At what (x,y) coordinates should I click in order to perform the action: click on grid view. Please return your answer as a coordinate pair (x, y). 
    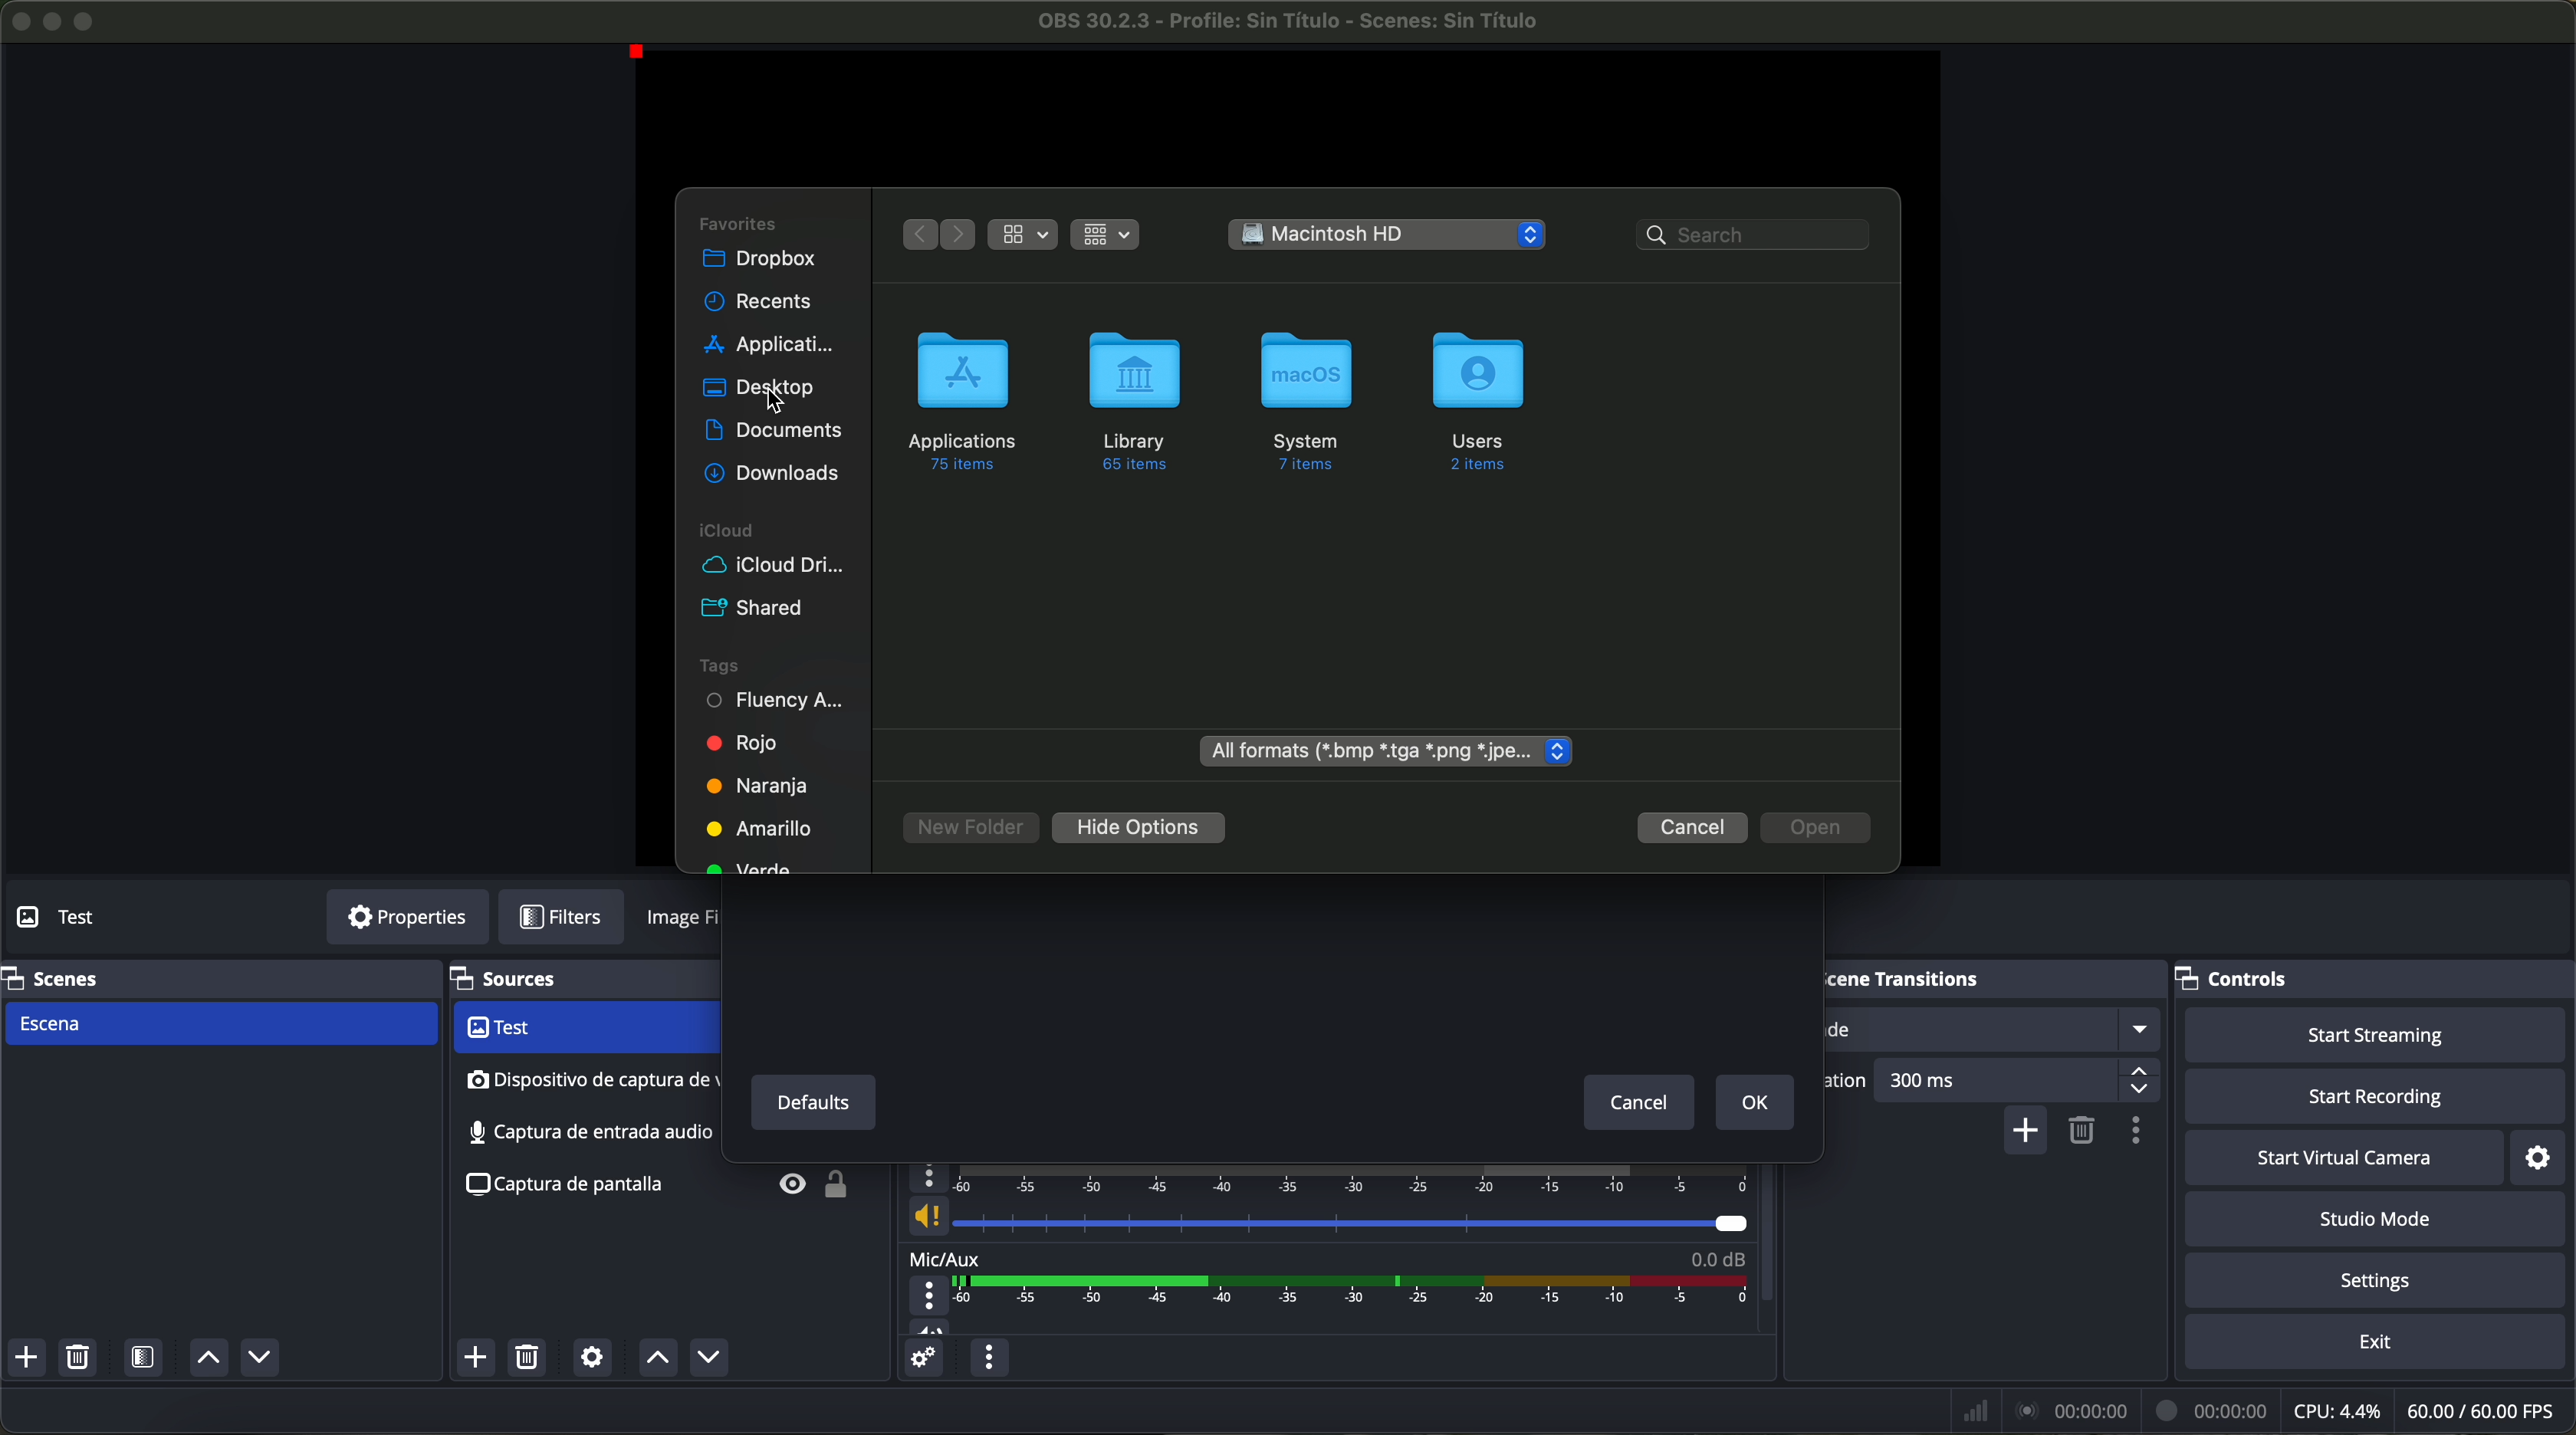
    Looking at the image, I should click on (1106, 237).